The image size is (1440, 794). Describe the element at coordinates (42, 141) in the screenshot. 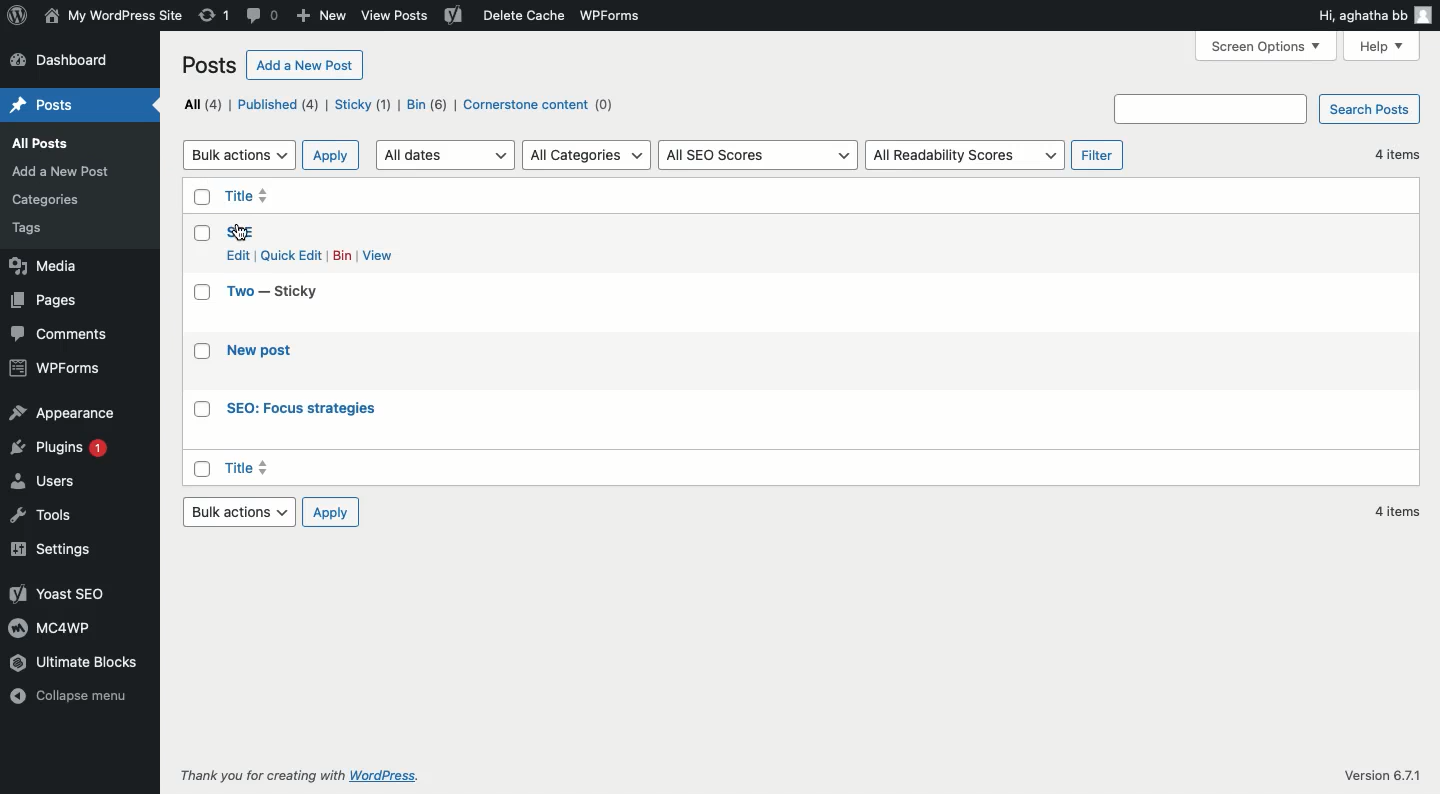

I see `All Posts` at that location.